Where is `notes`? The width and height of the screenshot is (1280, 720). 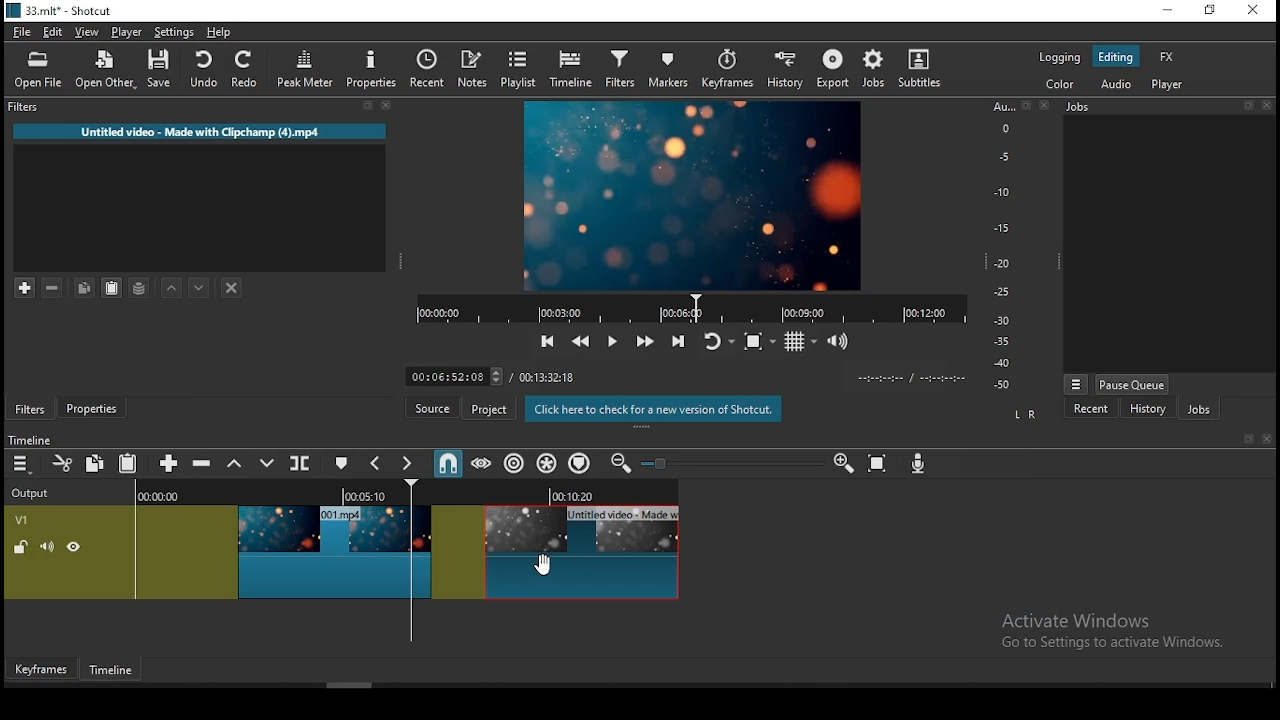 notes is located at coordinates (468, 69).